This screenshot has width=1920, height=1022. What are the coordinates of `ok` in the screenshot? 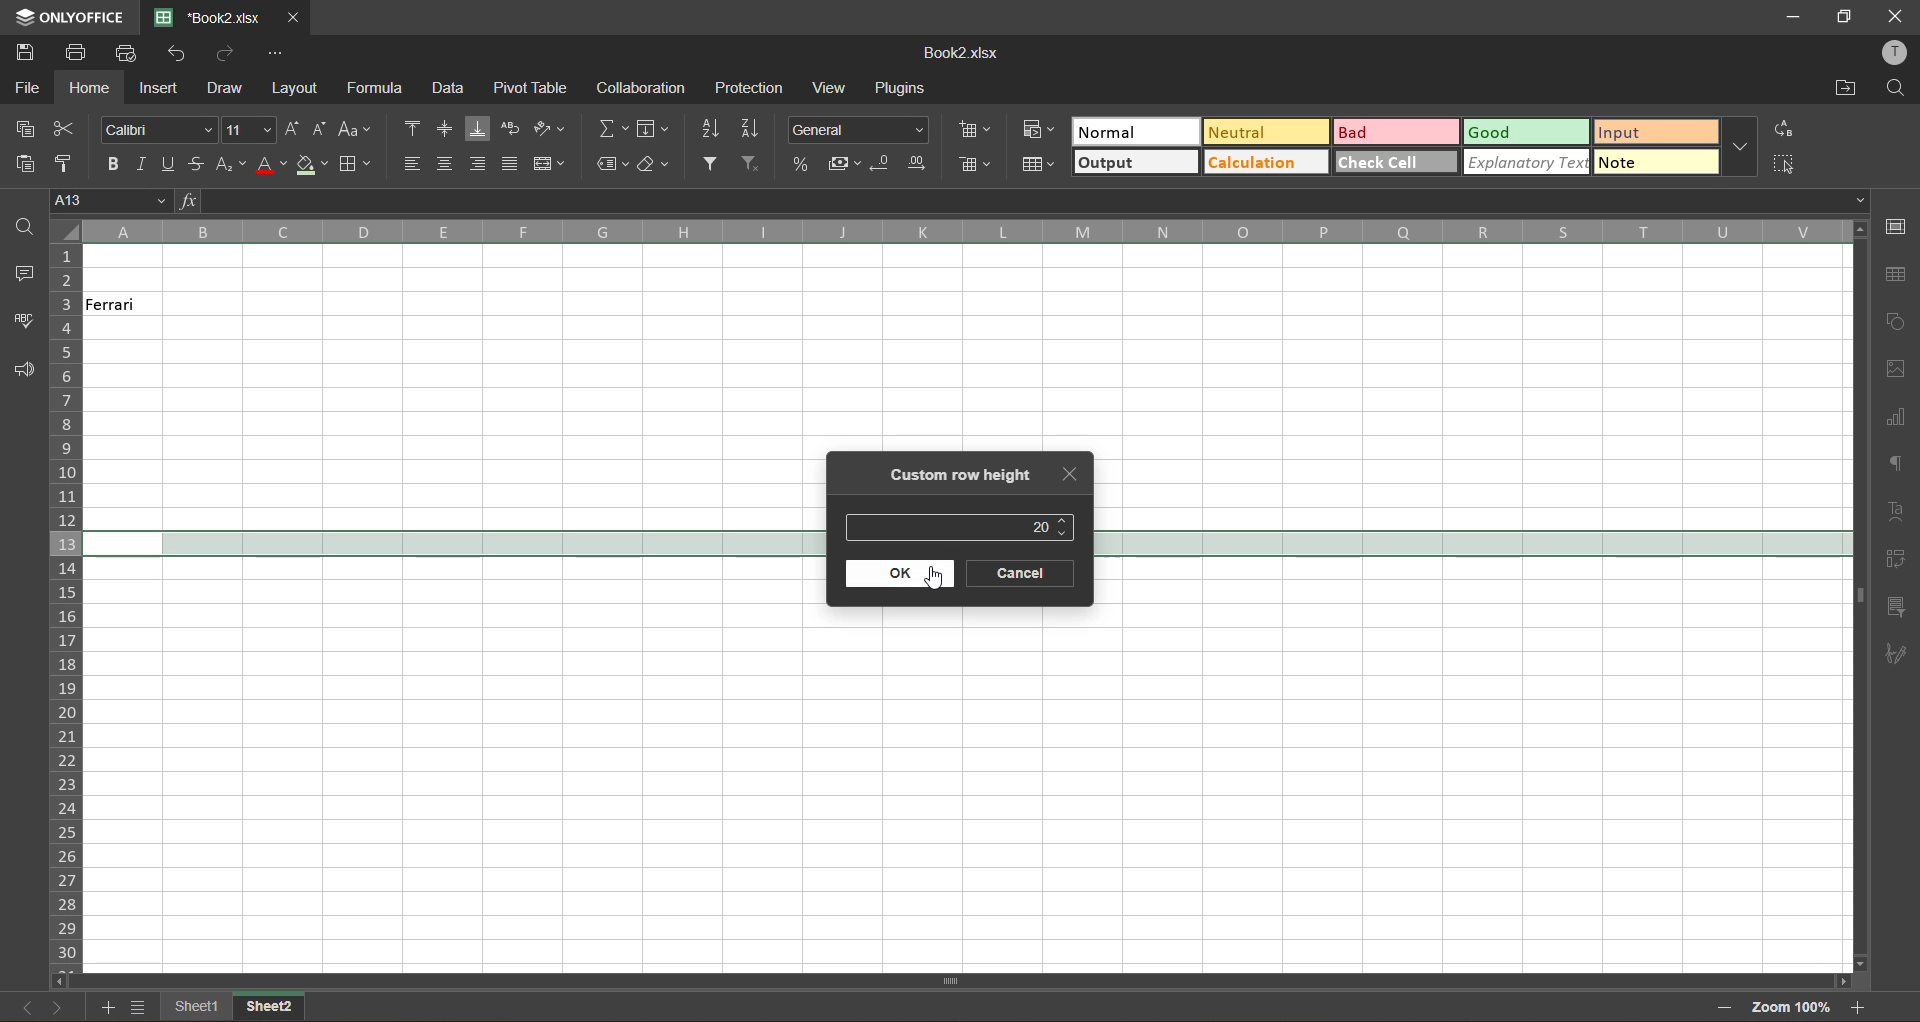 It's located at (902, 574).